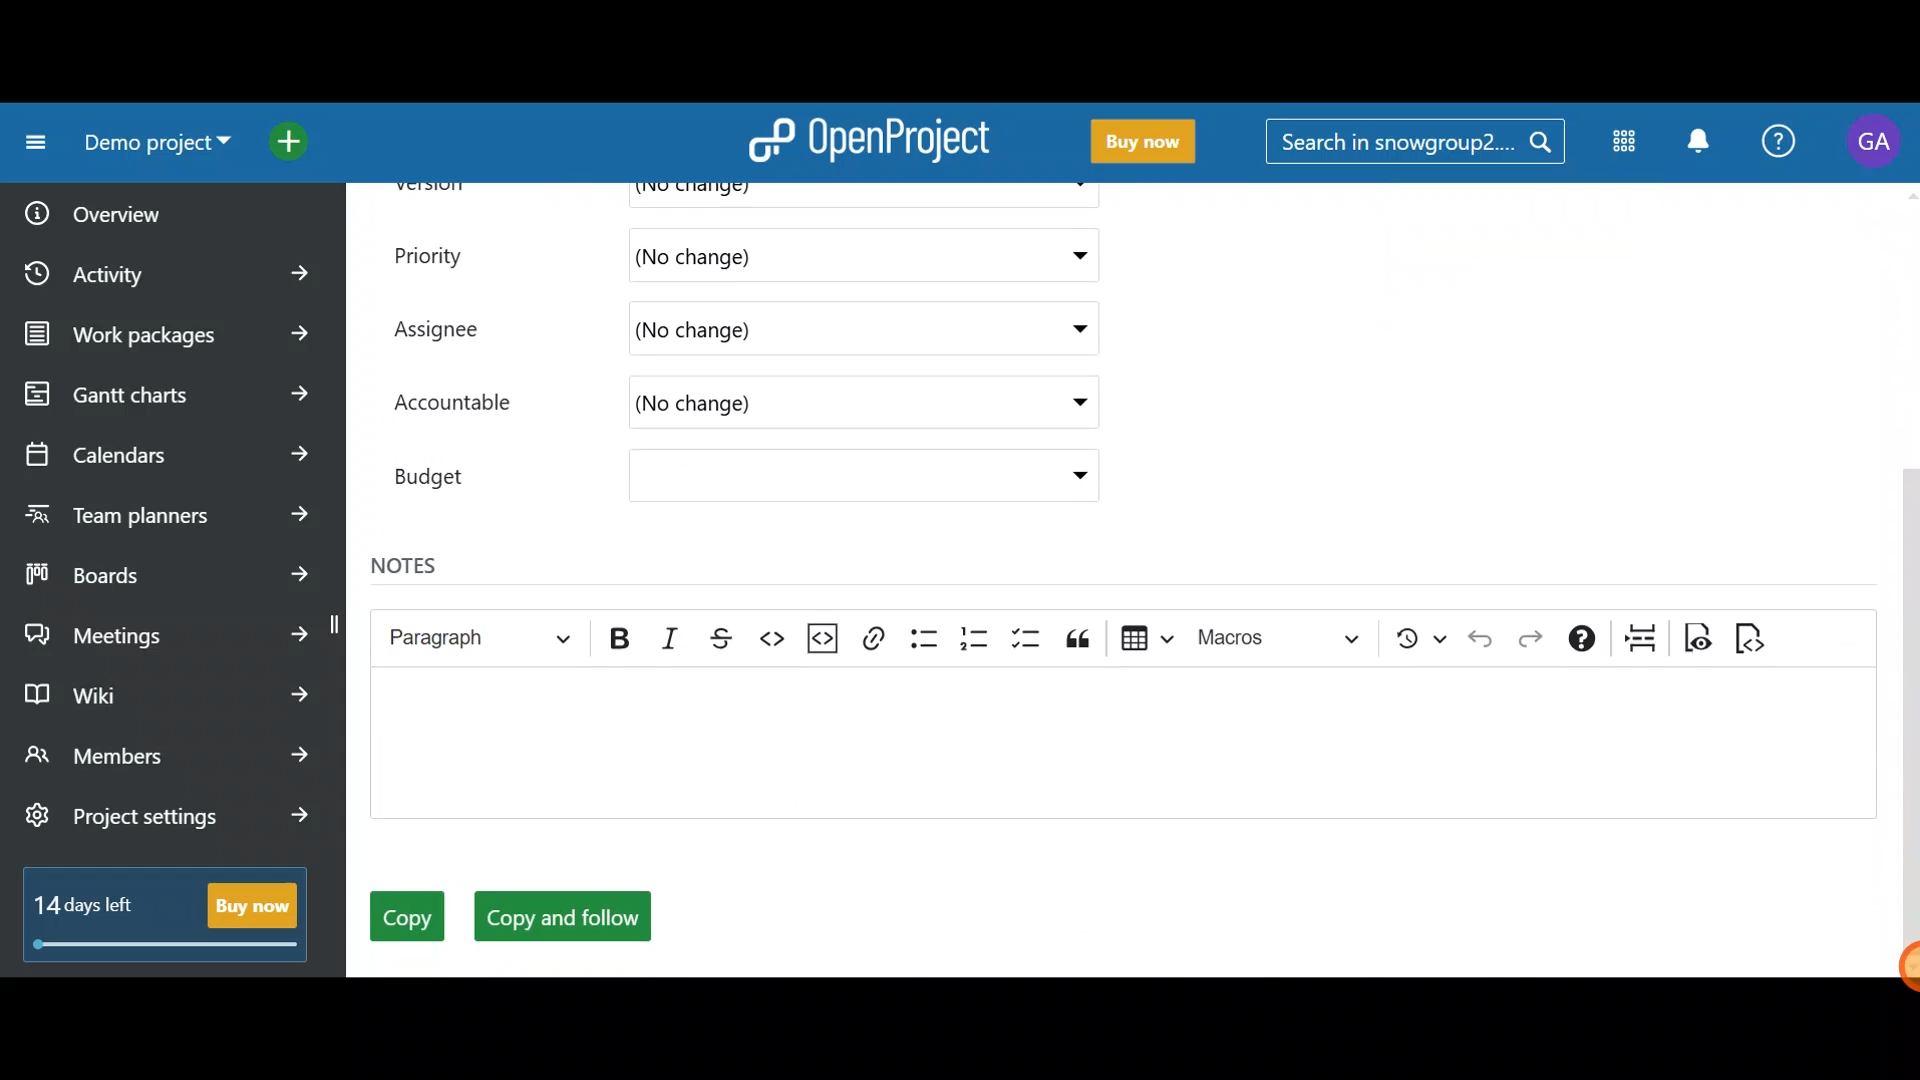  What do you see at coordinates (1583, 644) in the screenshot?
I see `Text formatting help` at bounding box center [1583, 644].